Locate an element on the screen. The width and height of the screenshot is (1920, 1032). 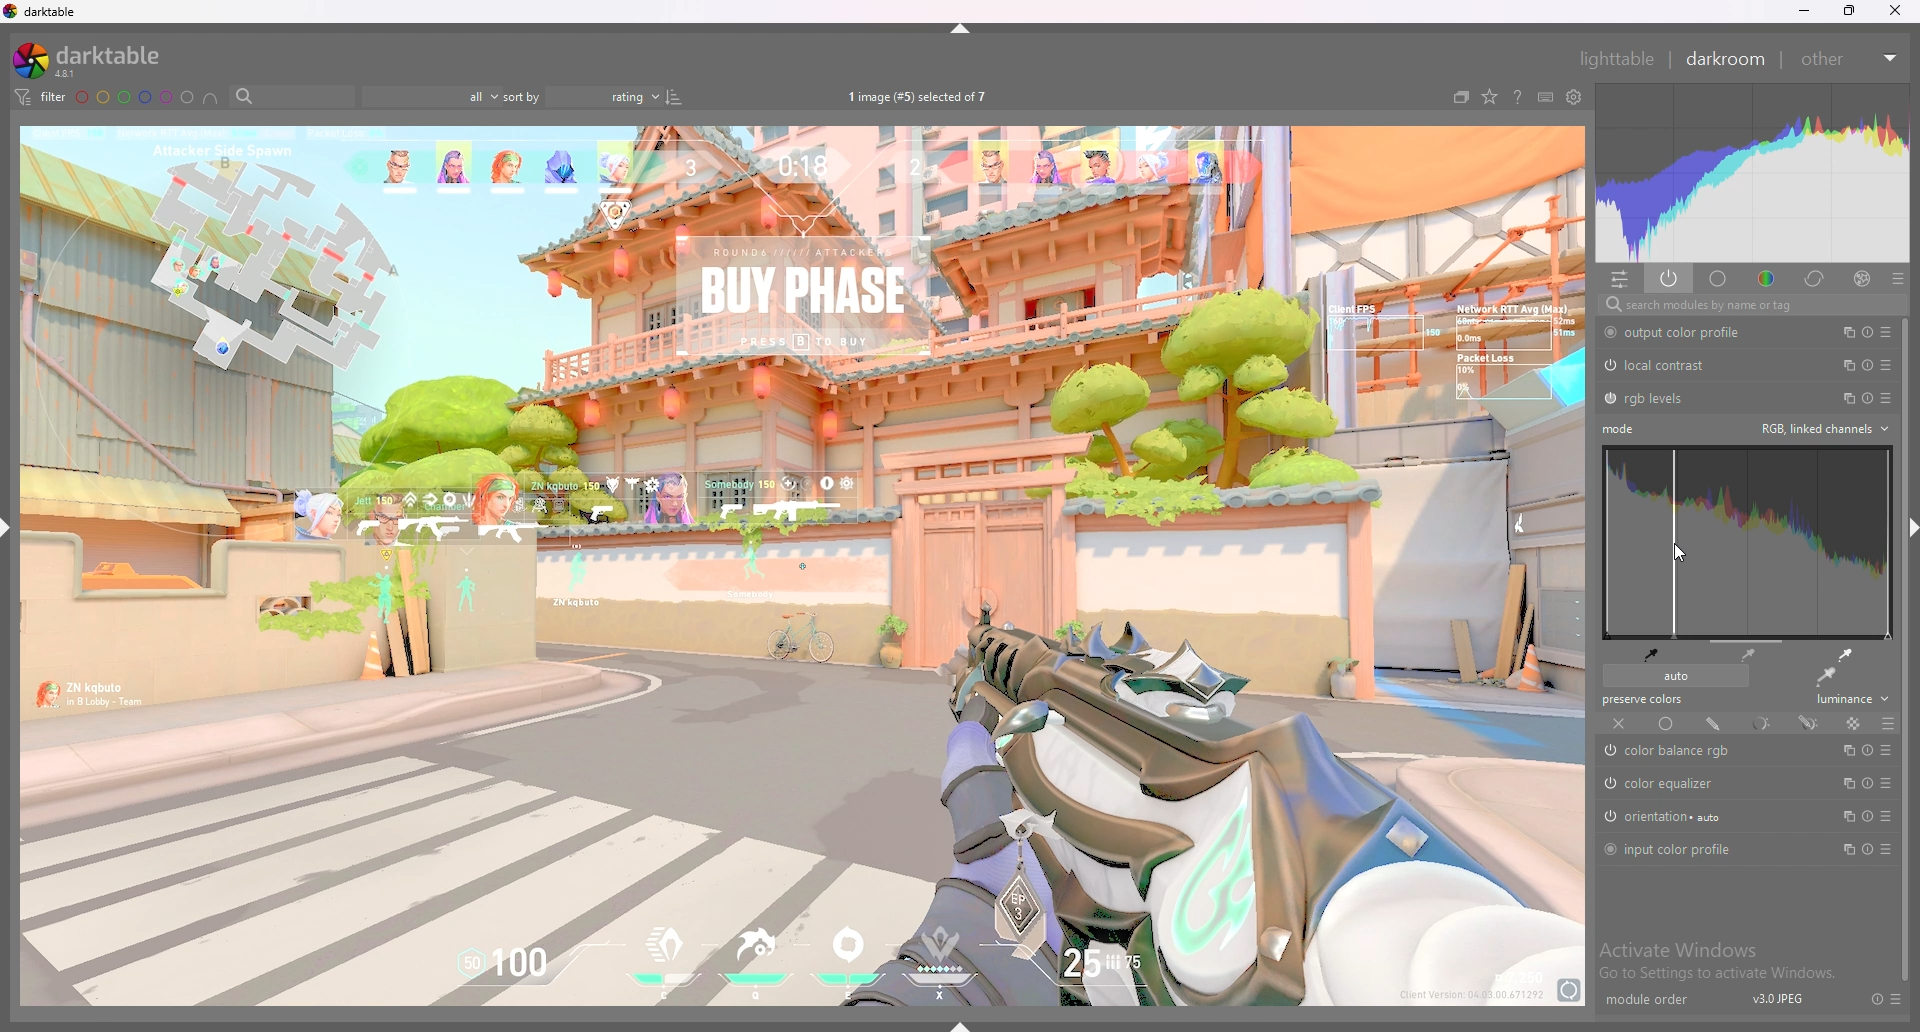
drawn mask is located at coordinates (1714, 723).